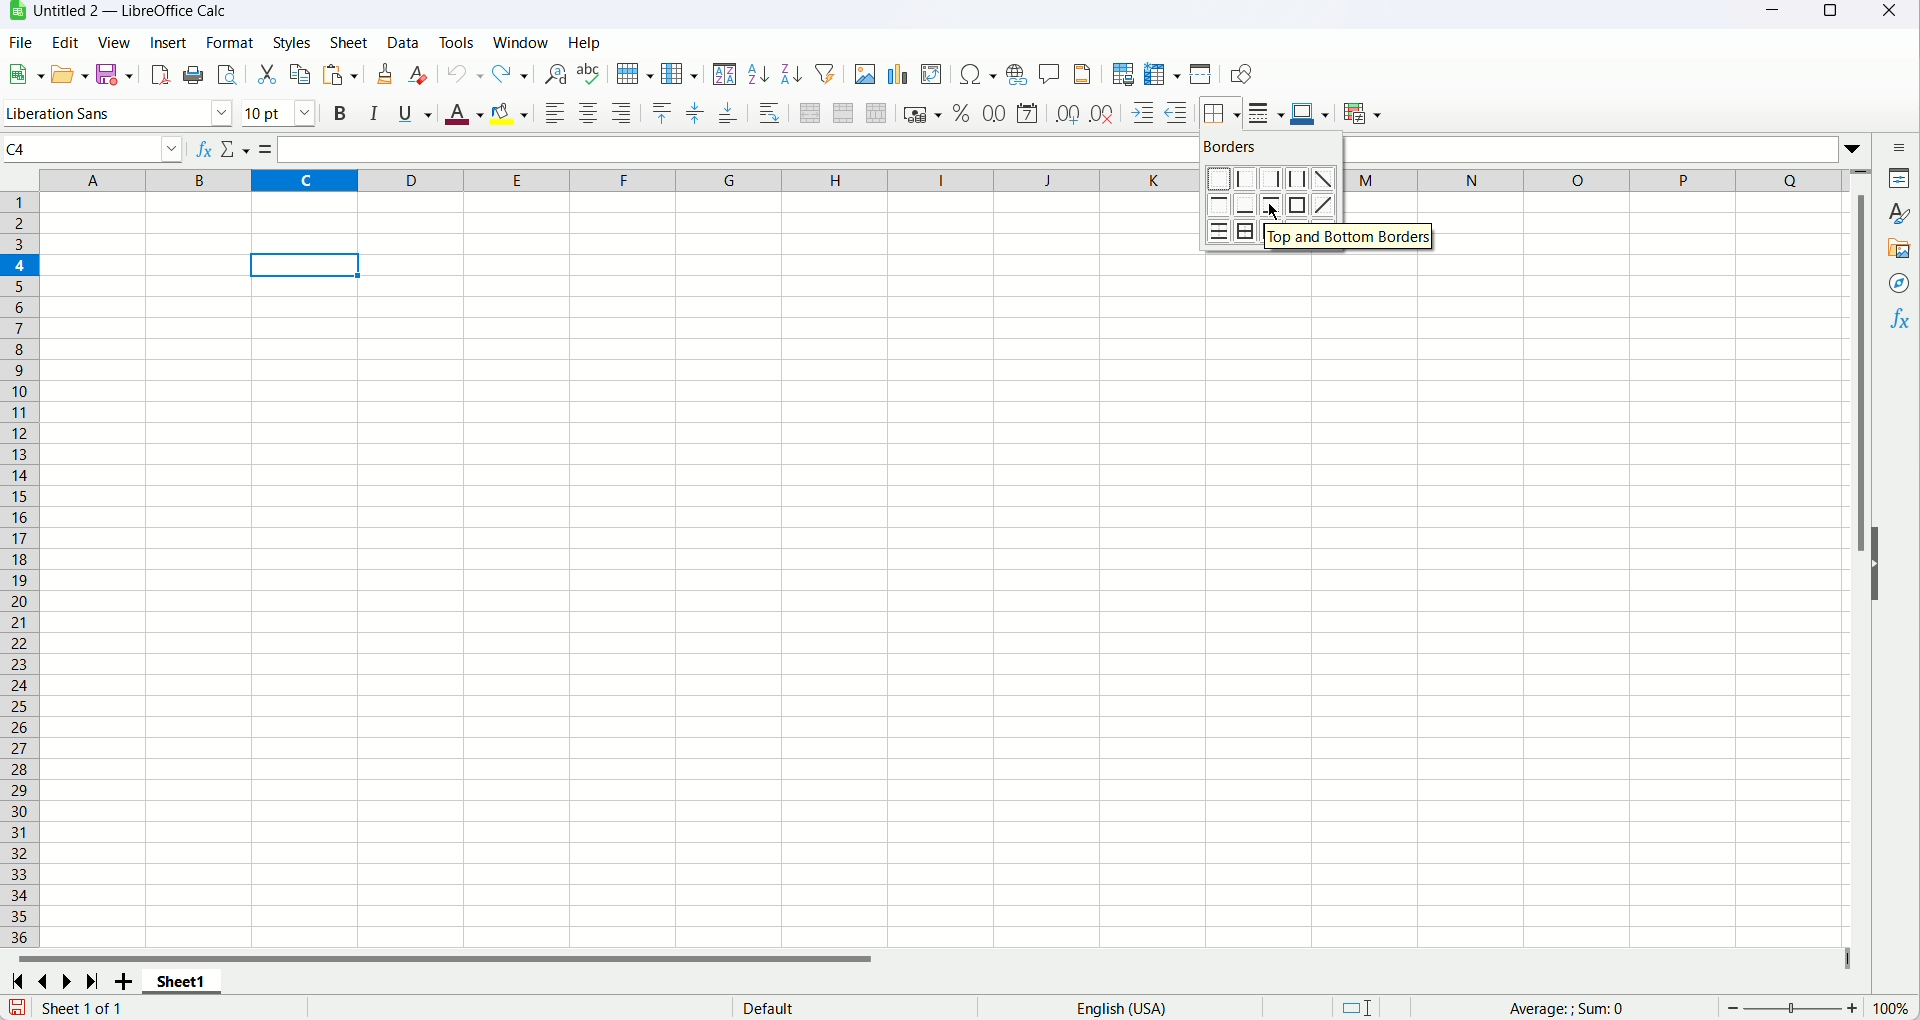  I want to click on Left and Right border, so click(1297, 179).